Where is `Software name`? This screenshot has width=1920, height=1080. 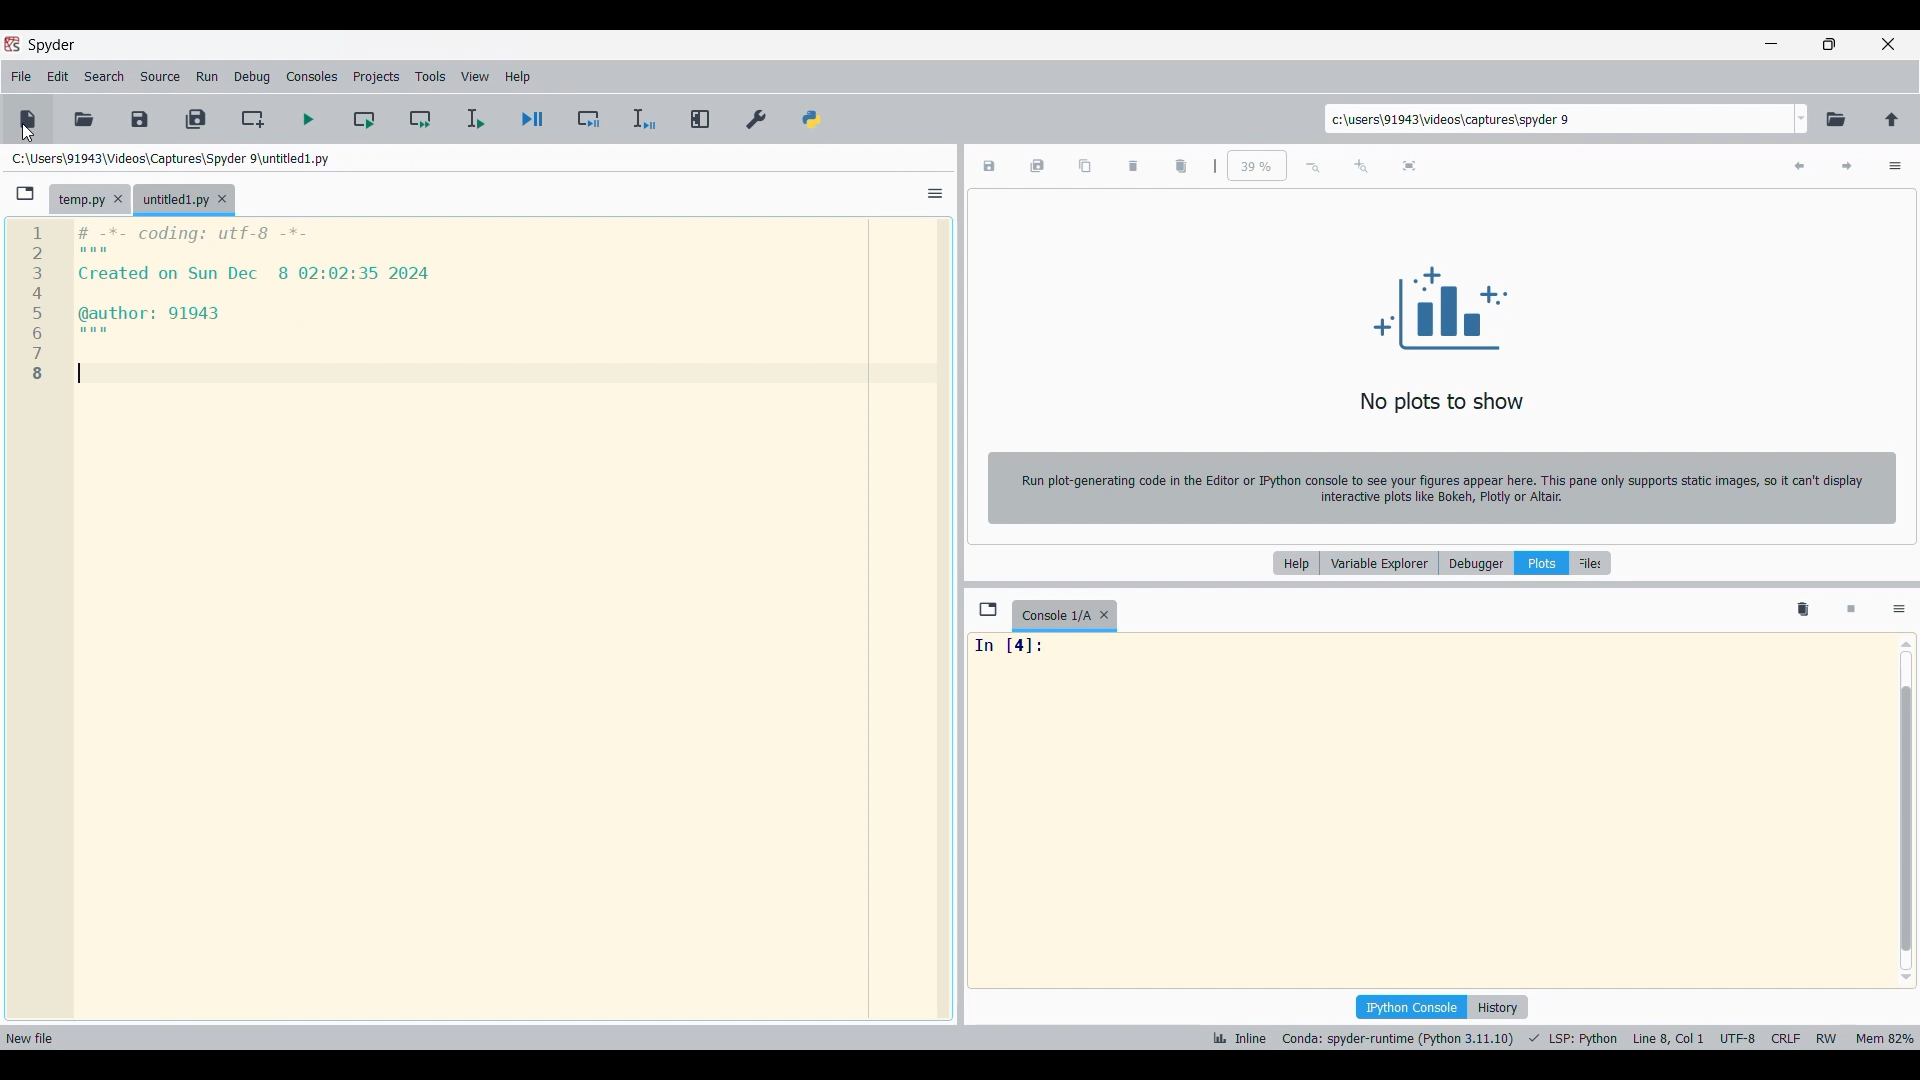 Software name is located at coordinates (52, 46).